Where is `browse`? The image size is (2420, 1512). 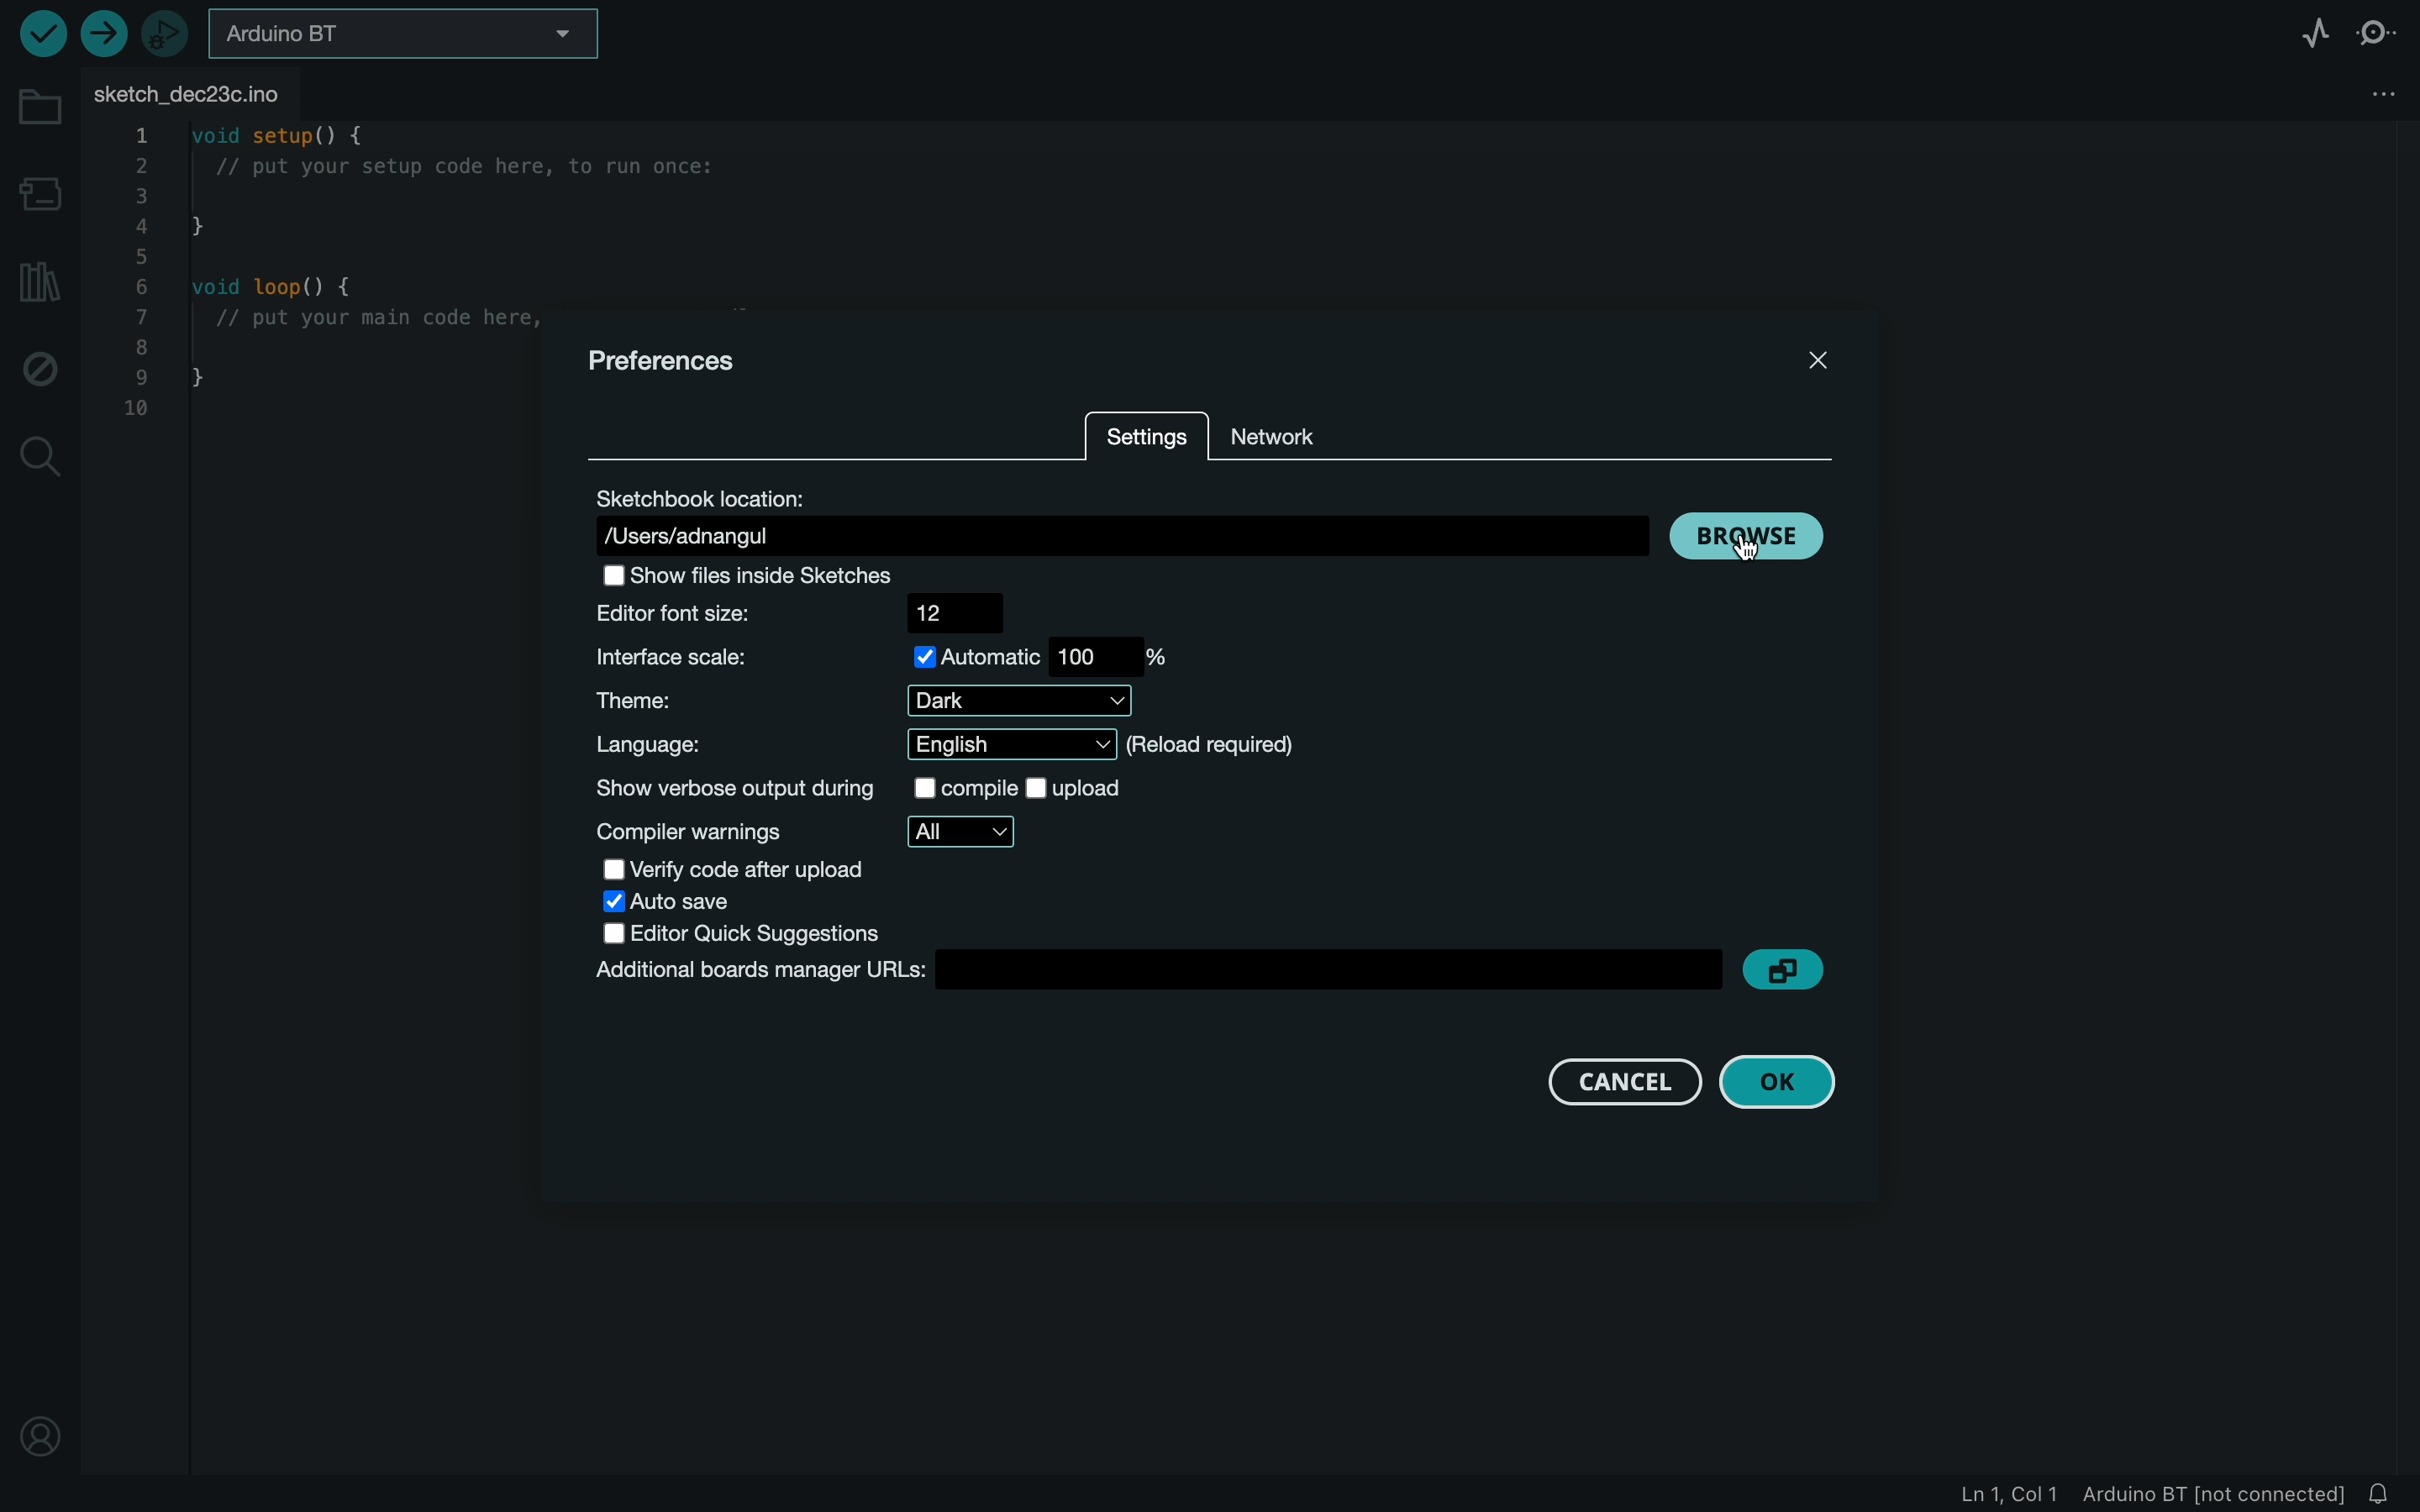
browse is located at coordinates (1749, 541).